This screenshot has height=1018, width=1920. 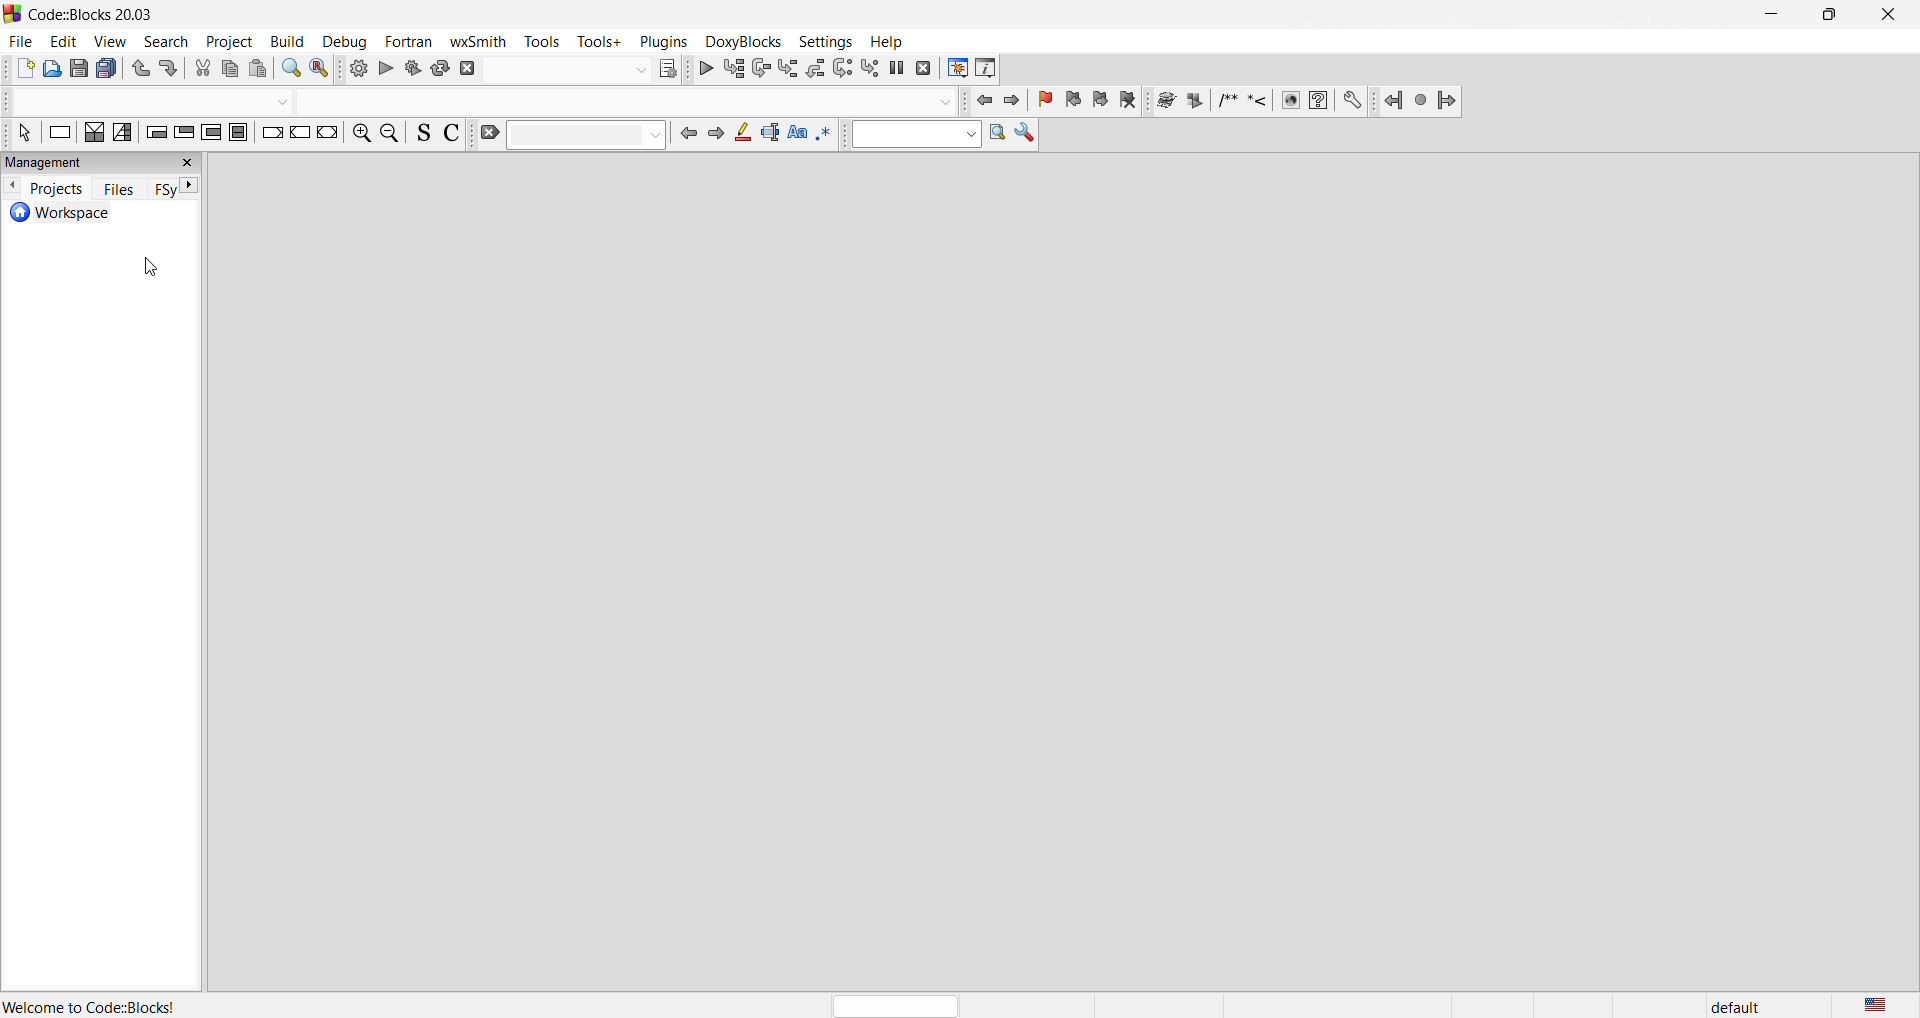 What do you see at coordinates (771, 132) in the screenshot?
I see `selected text` at bounding box center [771, 132].